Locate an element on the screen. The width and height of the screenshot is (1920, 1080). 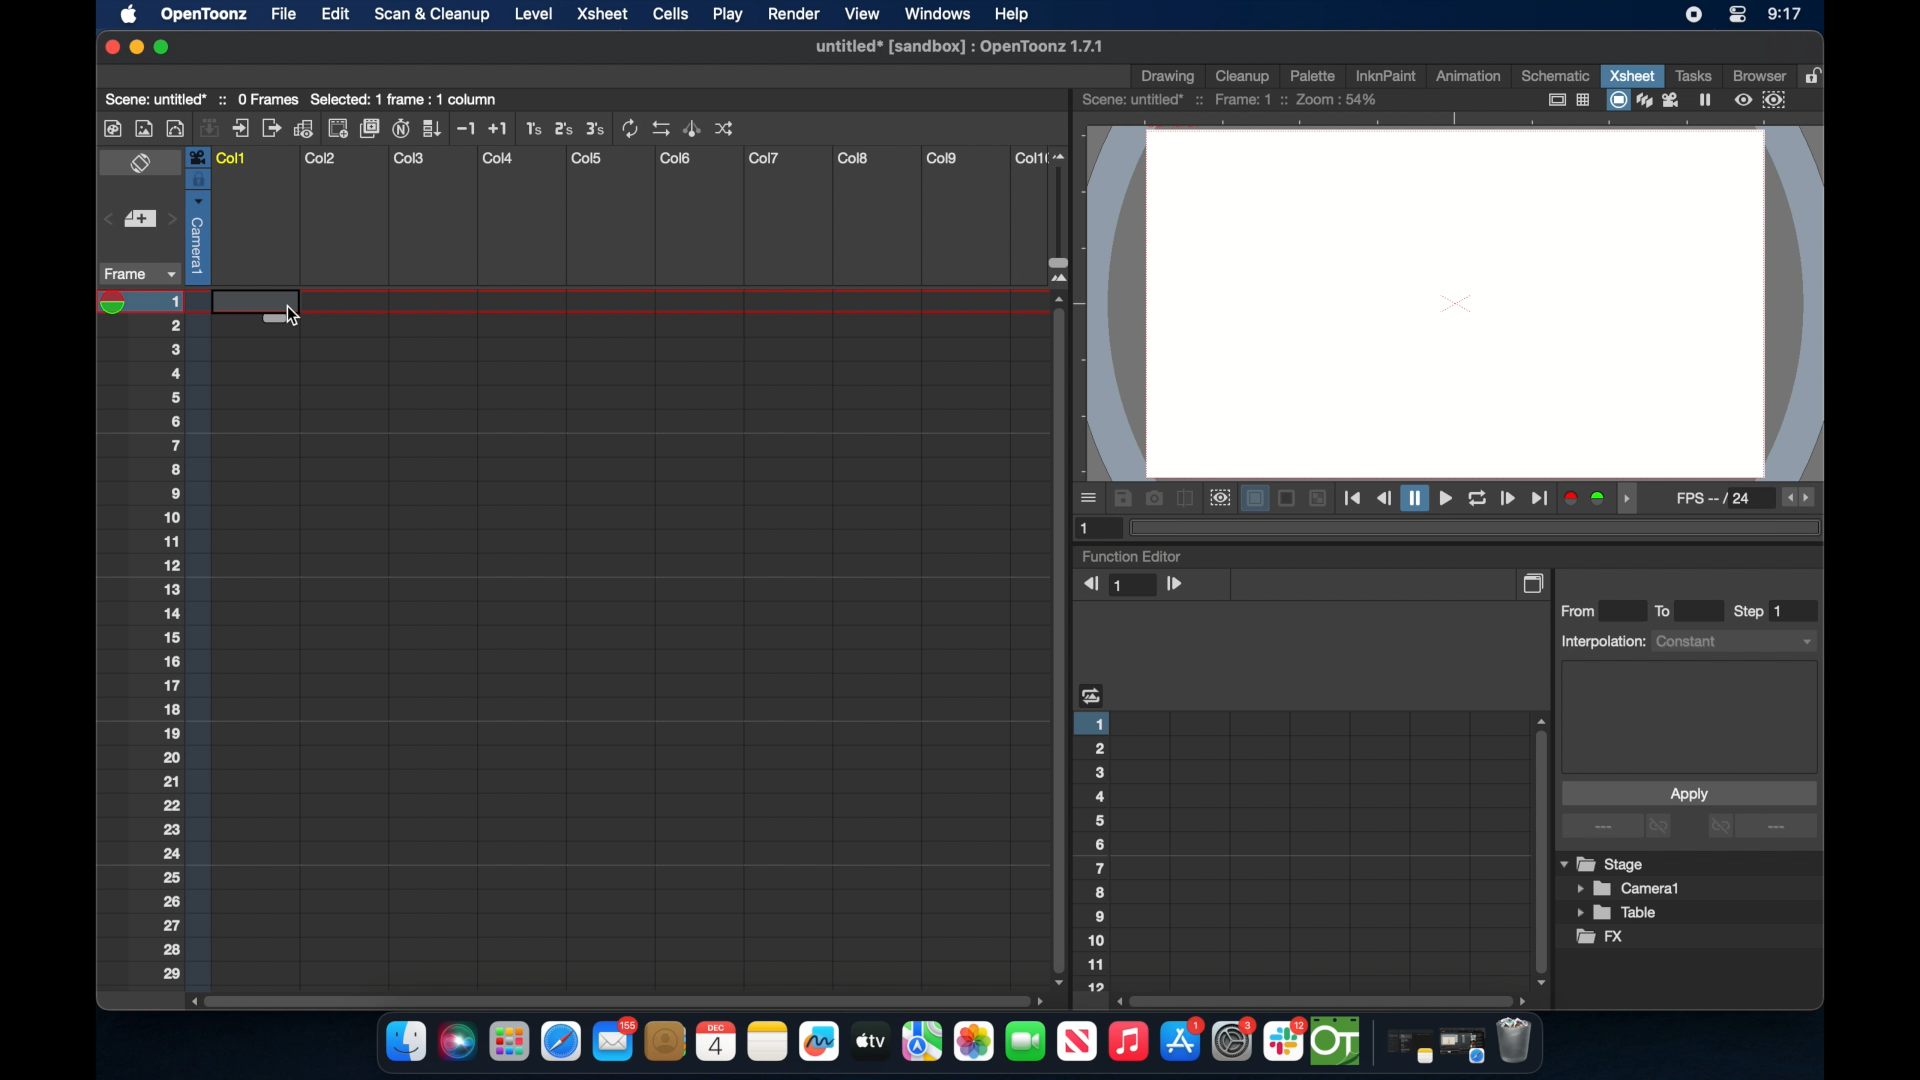
lock is located at coordinates (1816, 74).